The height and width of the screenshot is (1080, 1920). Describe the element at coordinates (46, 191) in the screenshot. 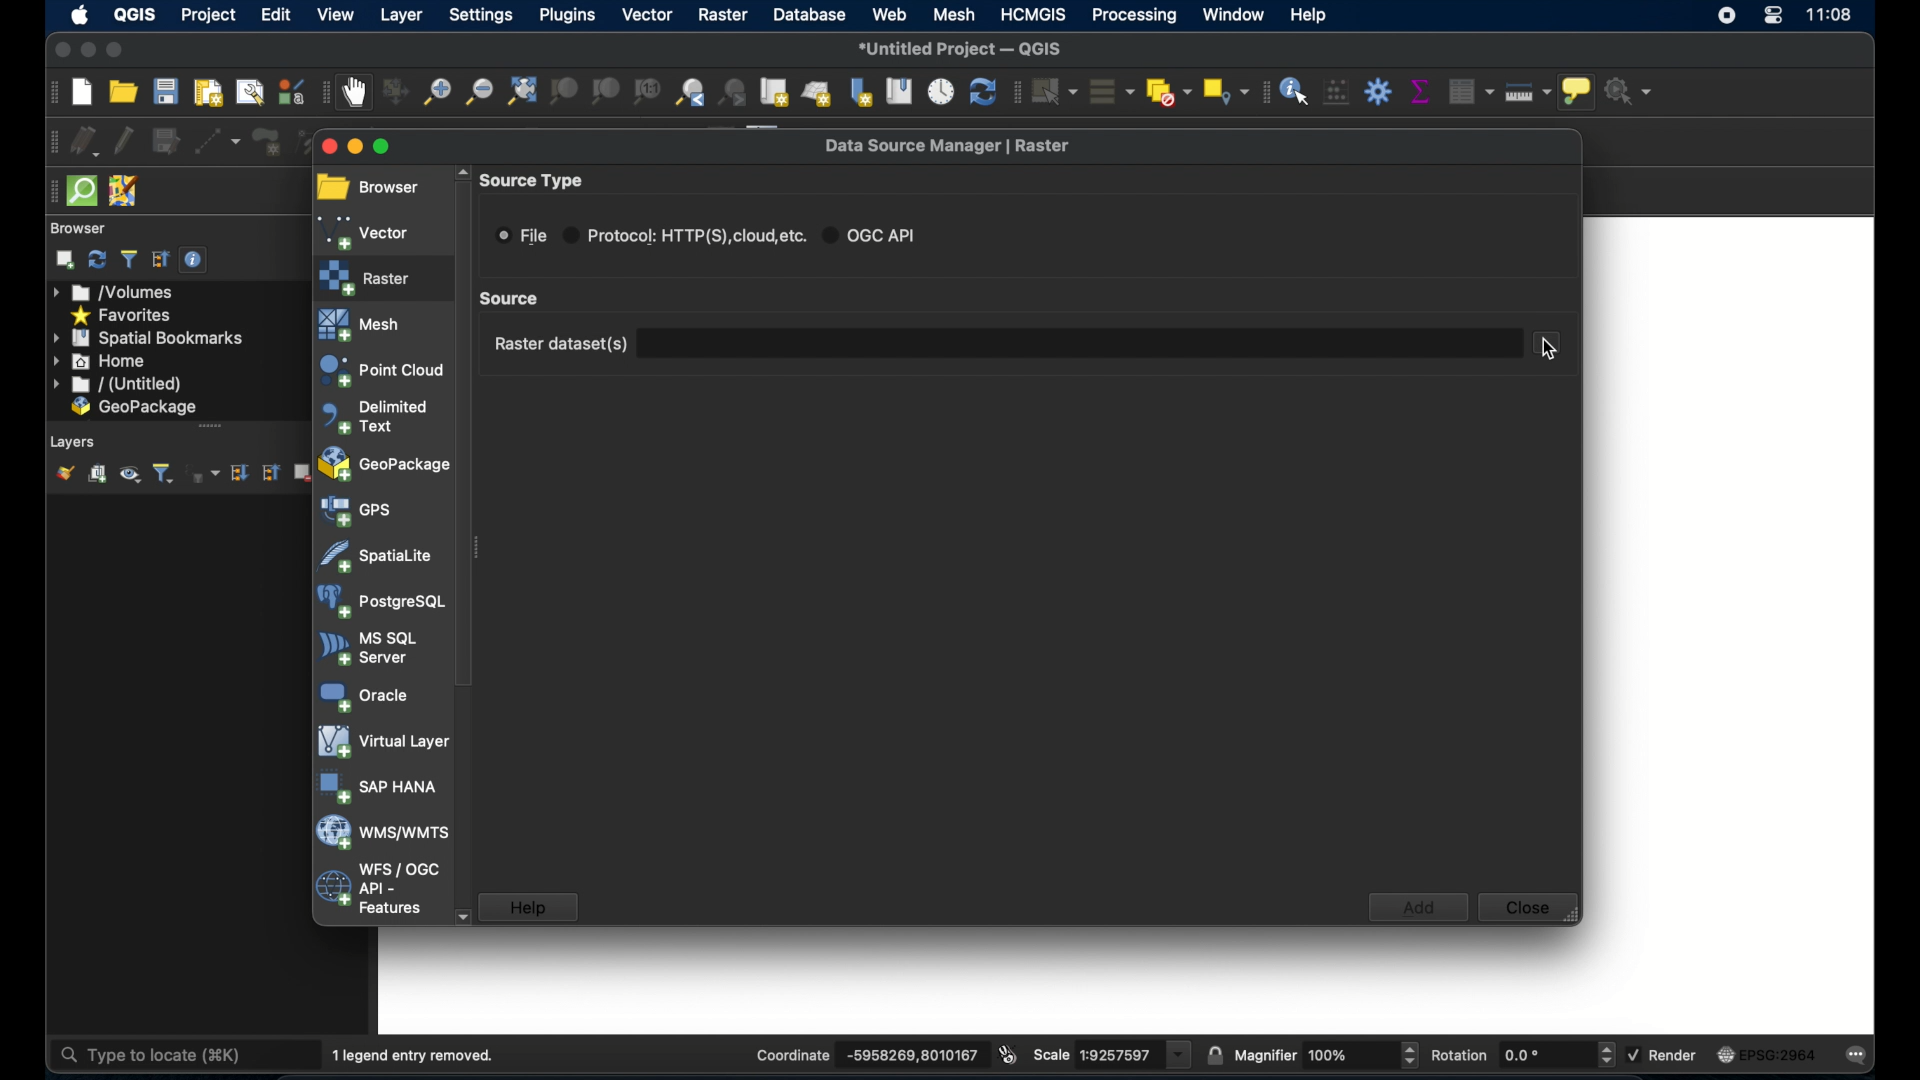

I see `drag handle` at that location.